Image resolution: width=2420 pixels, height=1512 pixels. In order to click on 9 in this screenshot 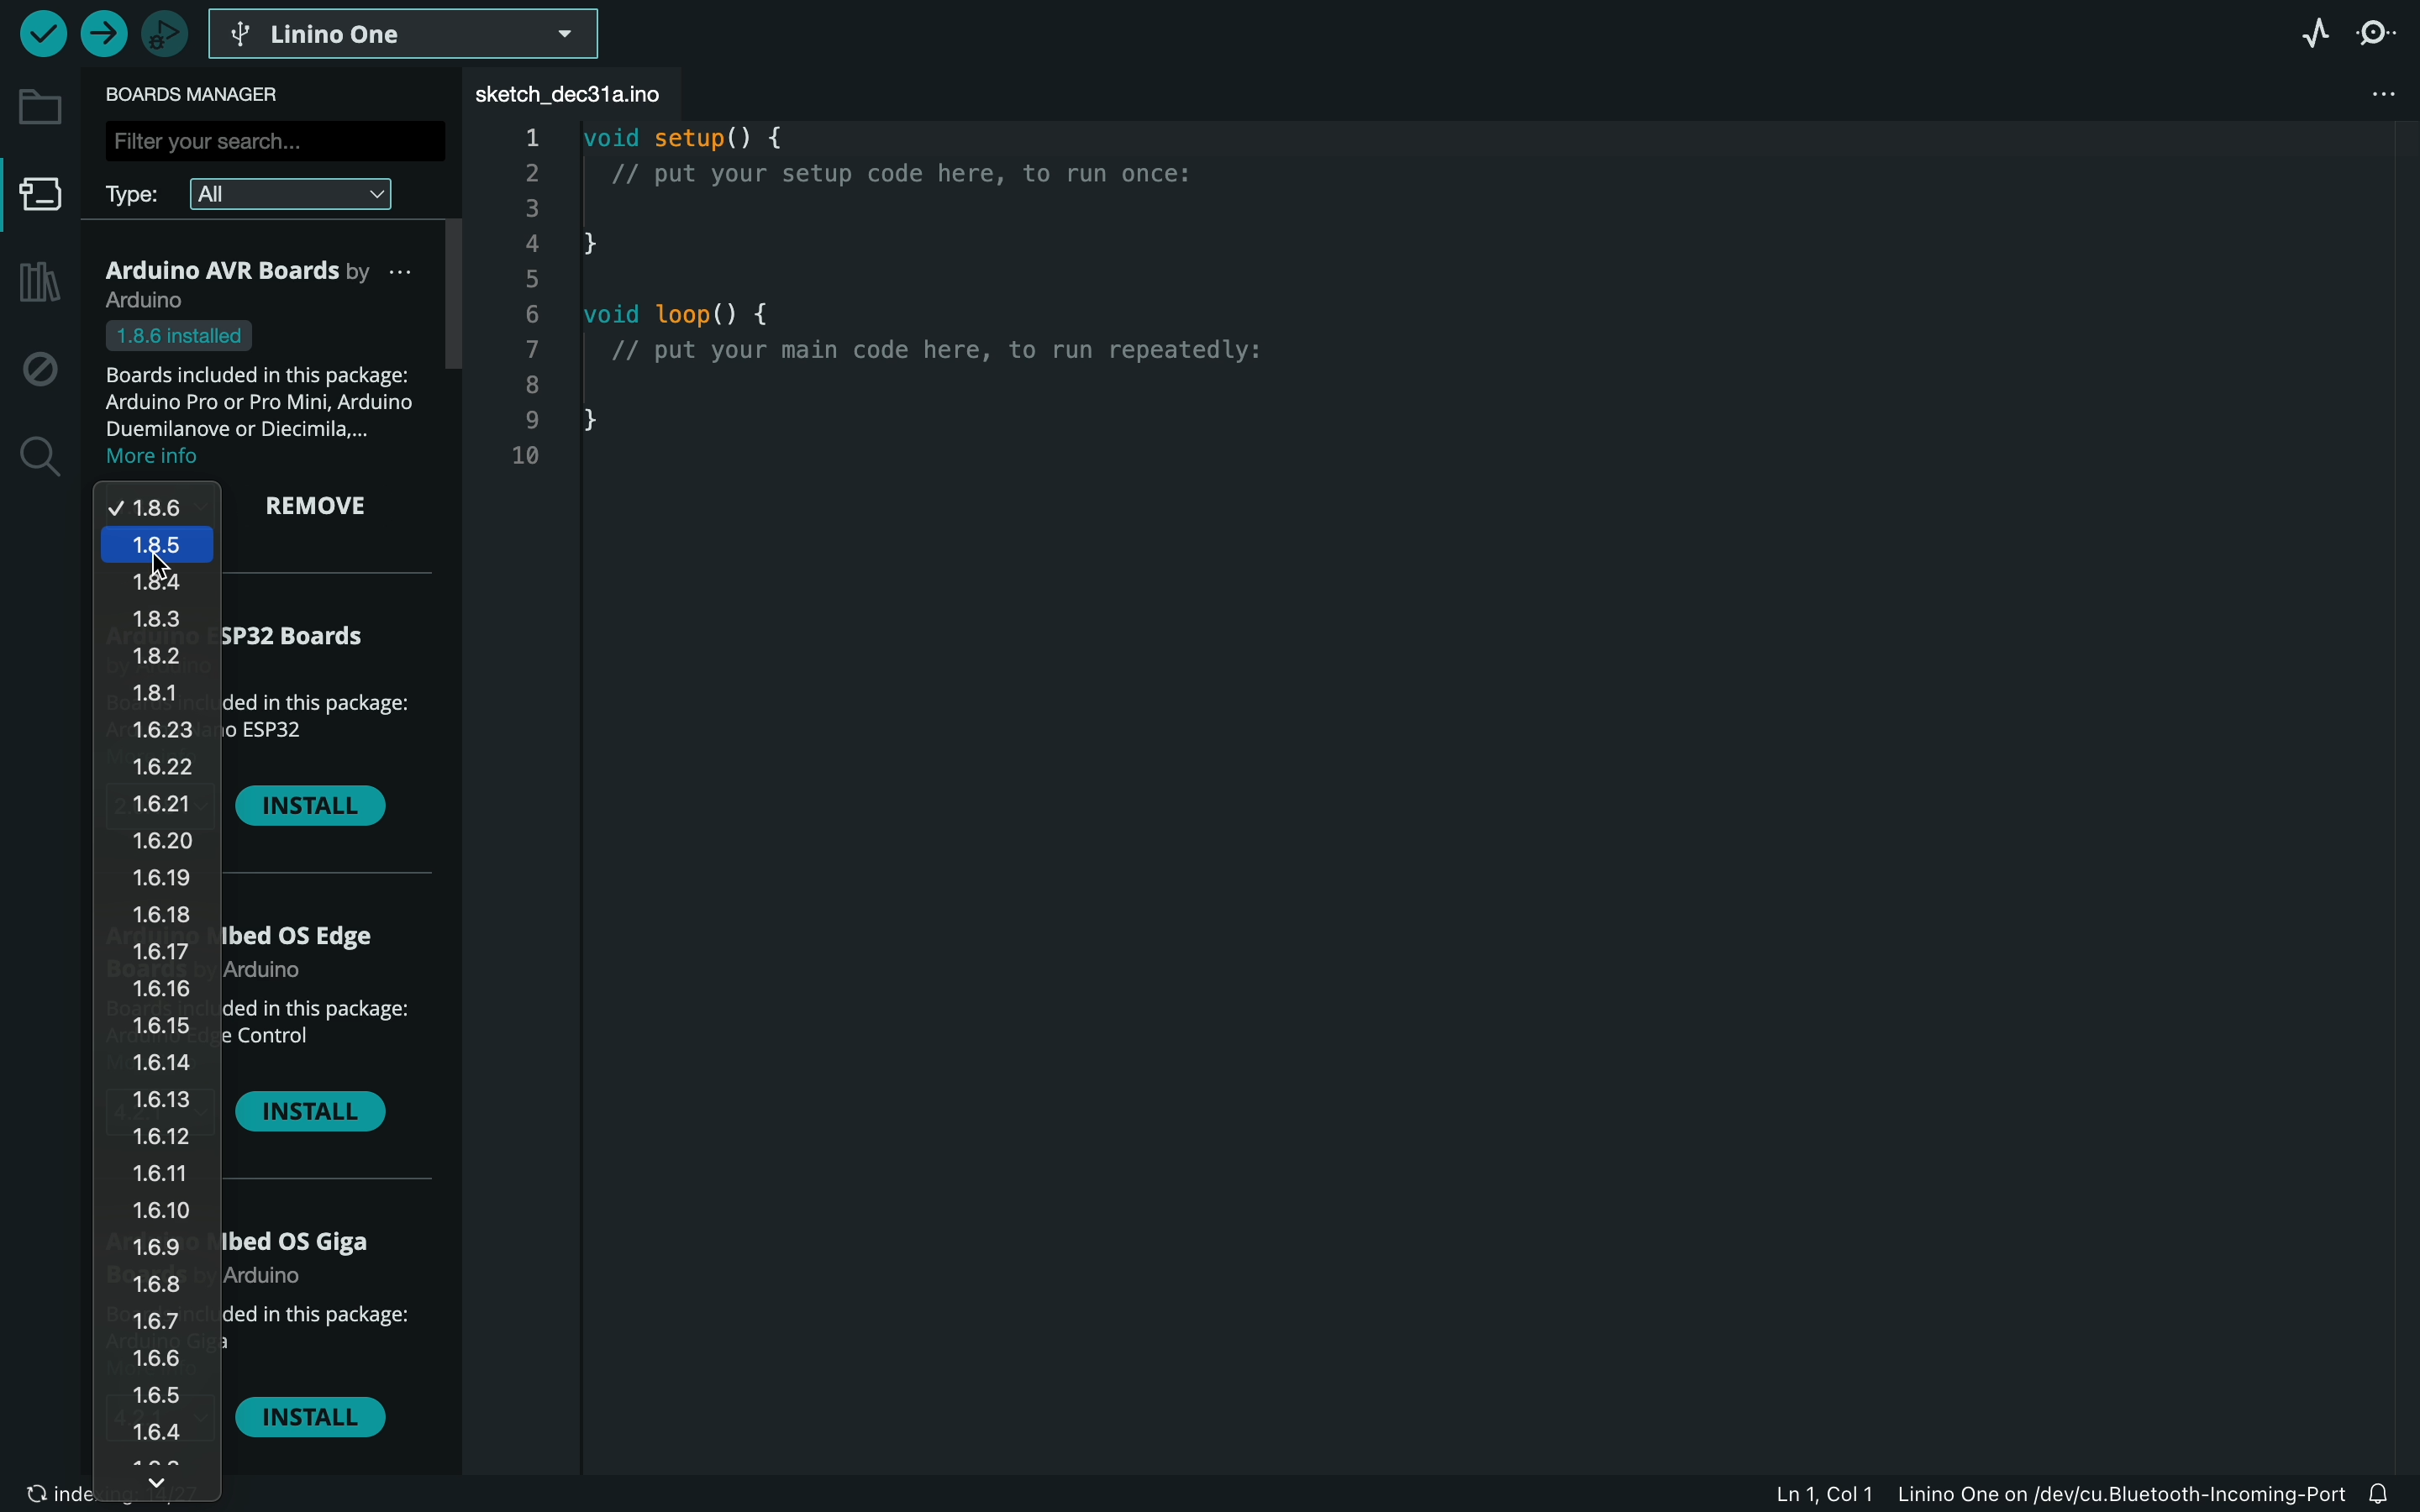, I will do `click(525, 421)`.